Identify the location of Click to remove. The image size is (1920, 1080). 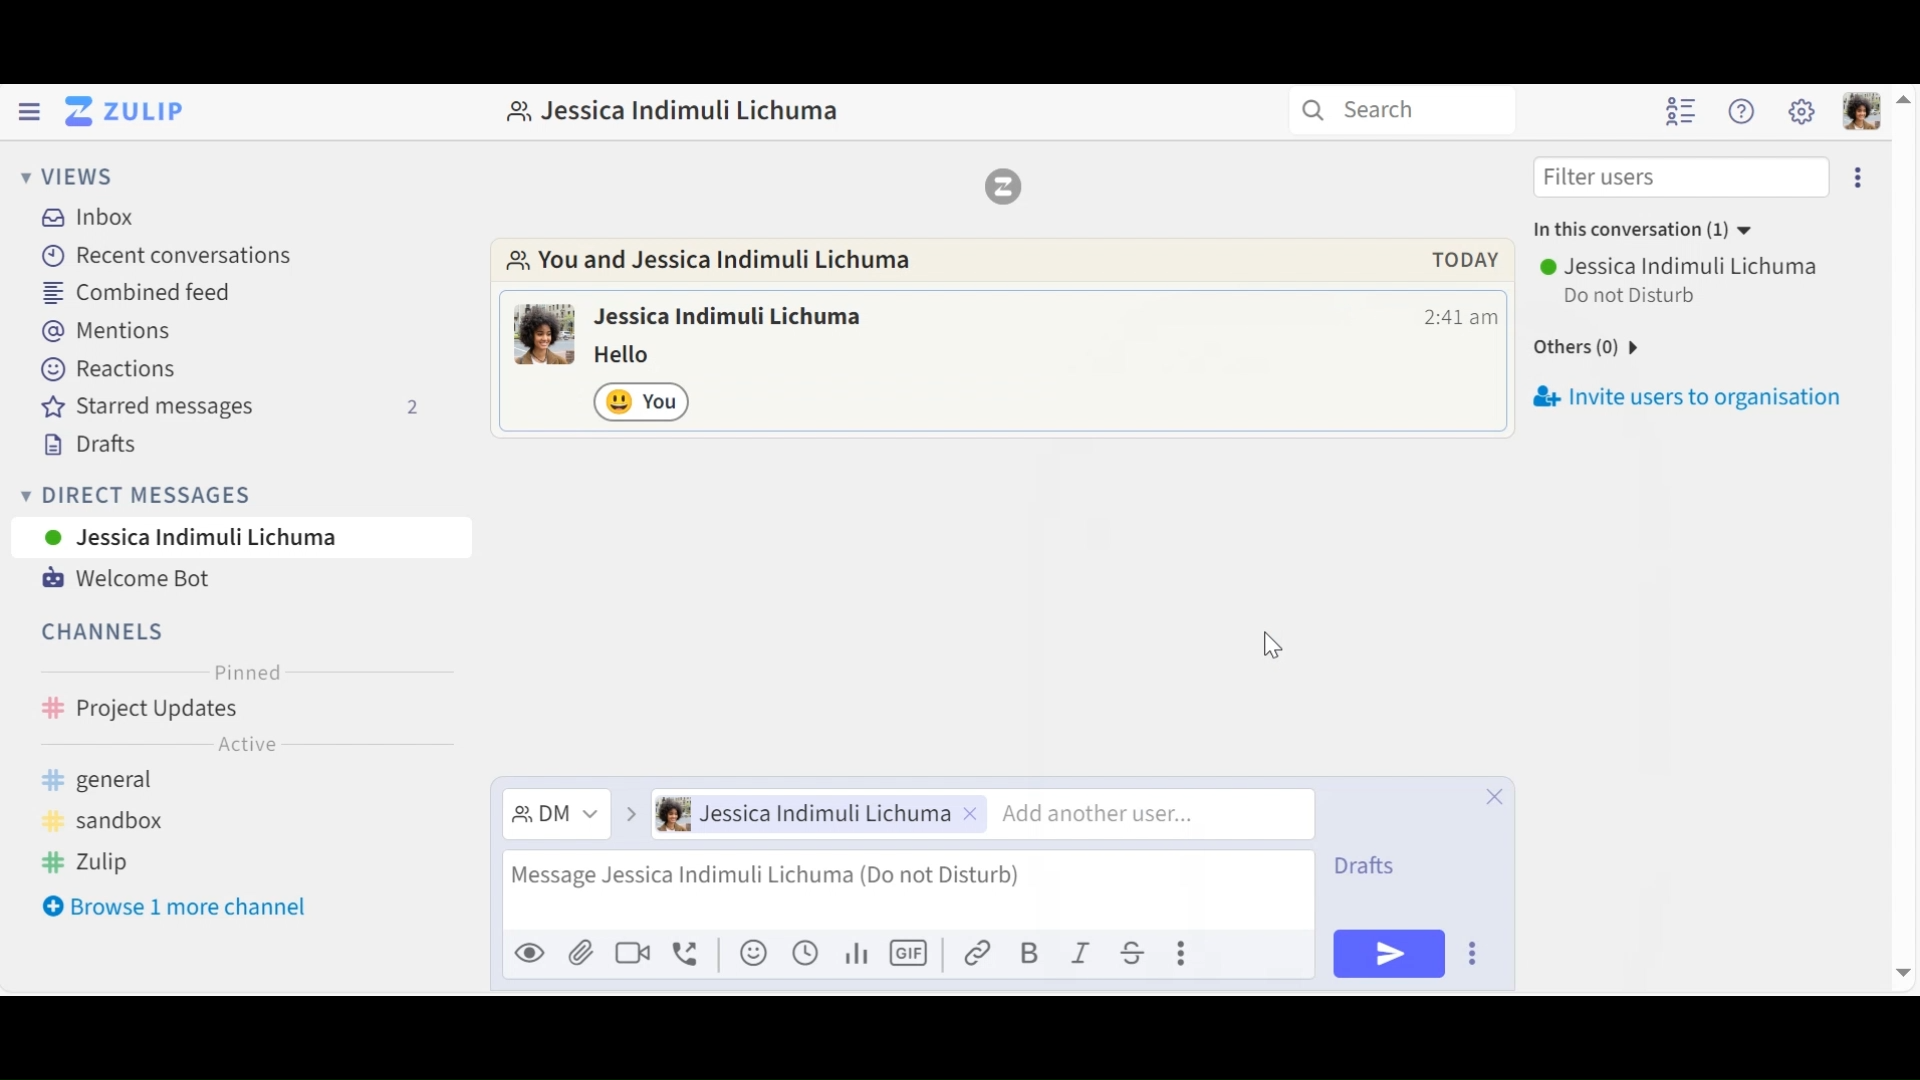
(635, 400).